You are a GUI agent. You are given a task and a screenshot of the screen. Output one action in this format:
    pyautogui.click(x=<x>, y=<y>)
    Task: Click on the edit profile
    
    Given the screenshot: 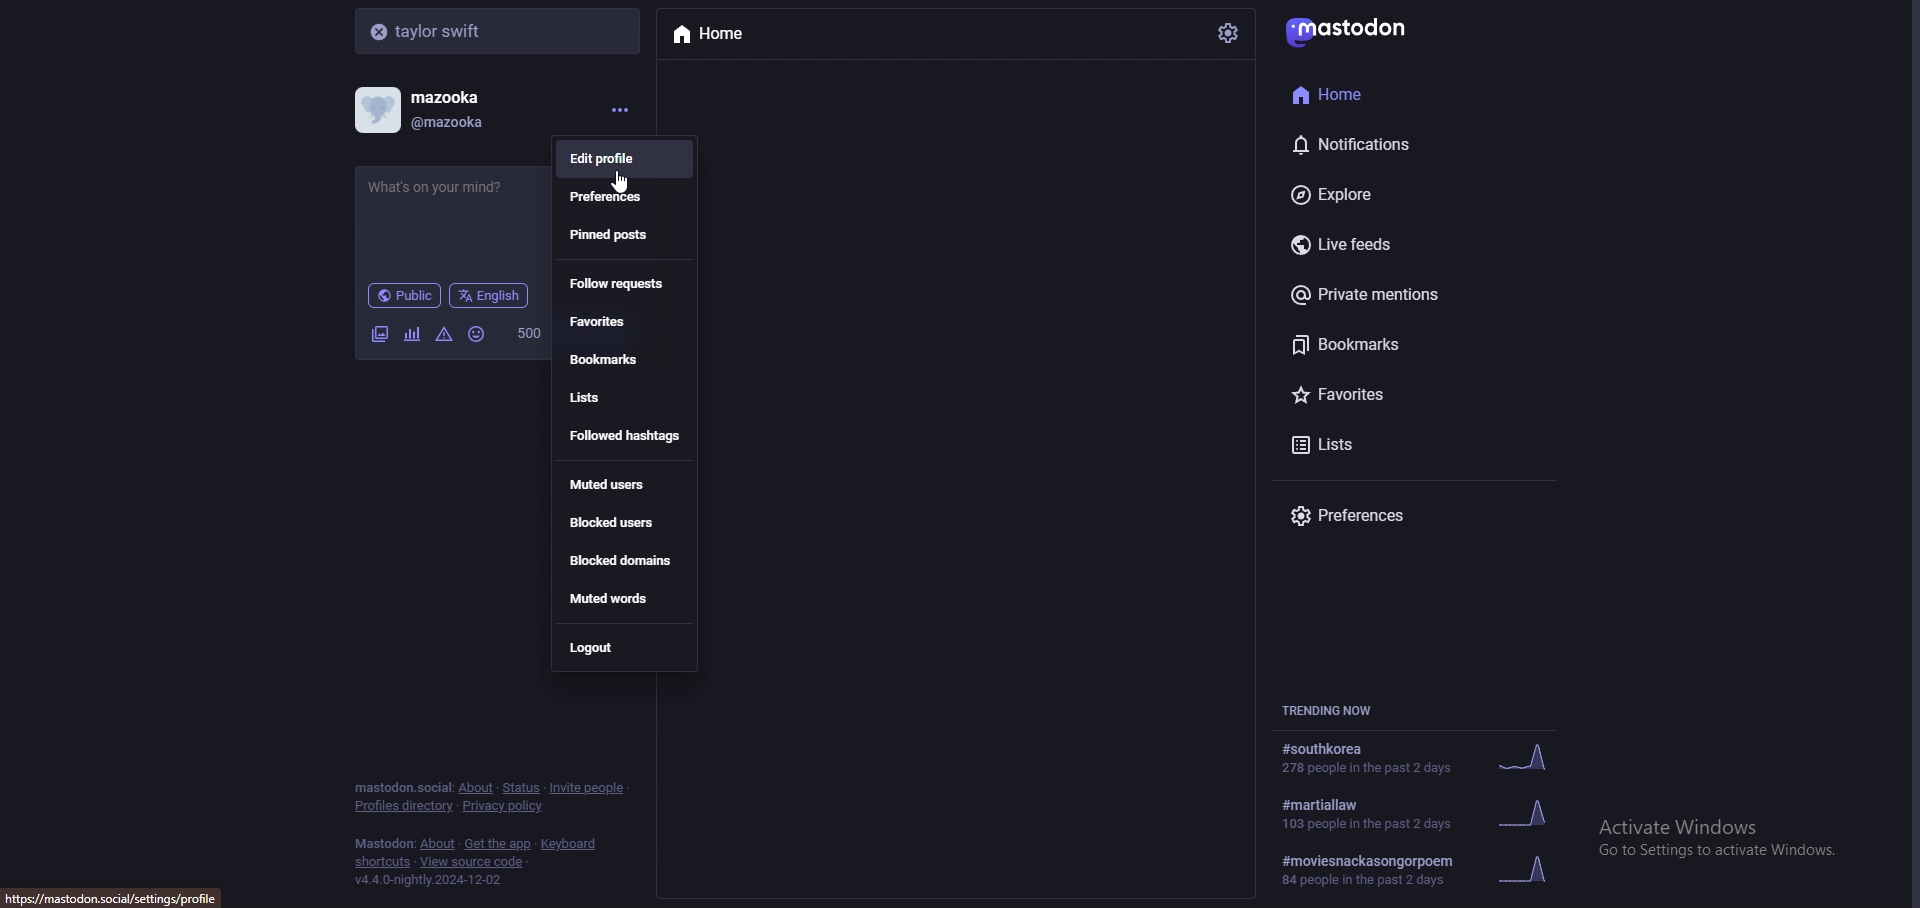 What is the action you would take?
    pyautogui.click(x=627, y=160)
    